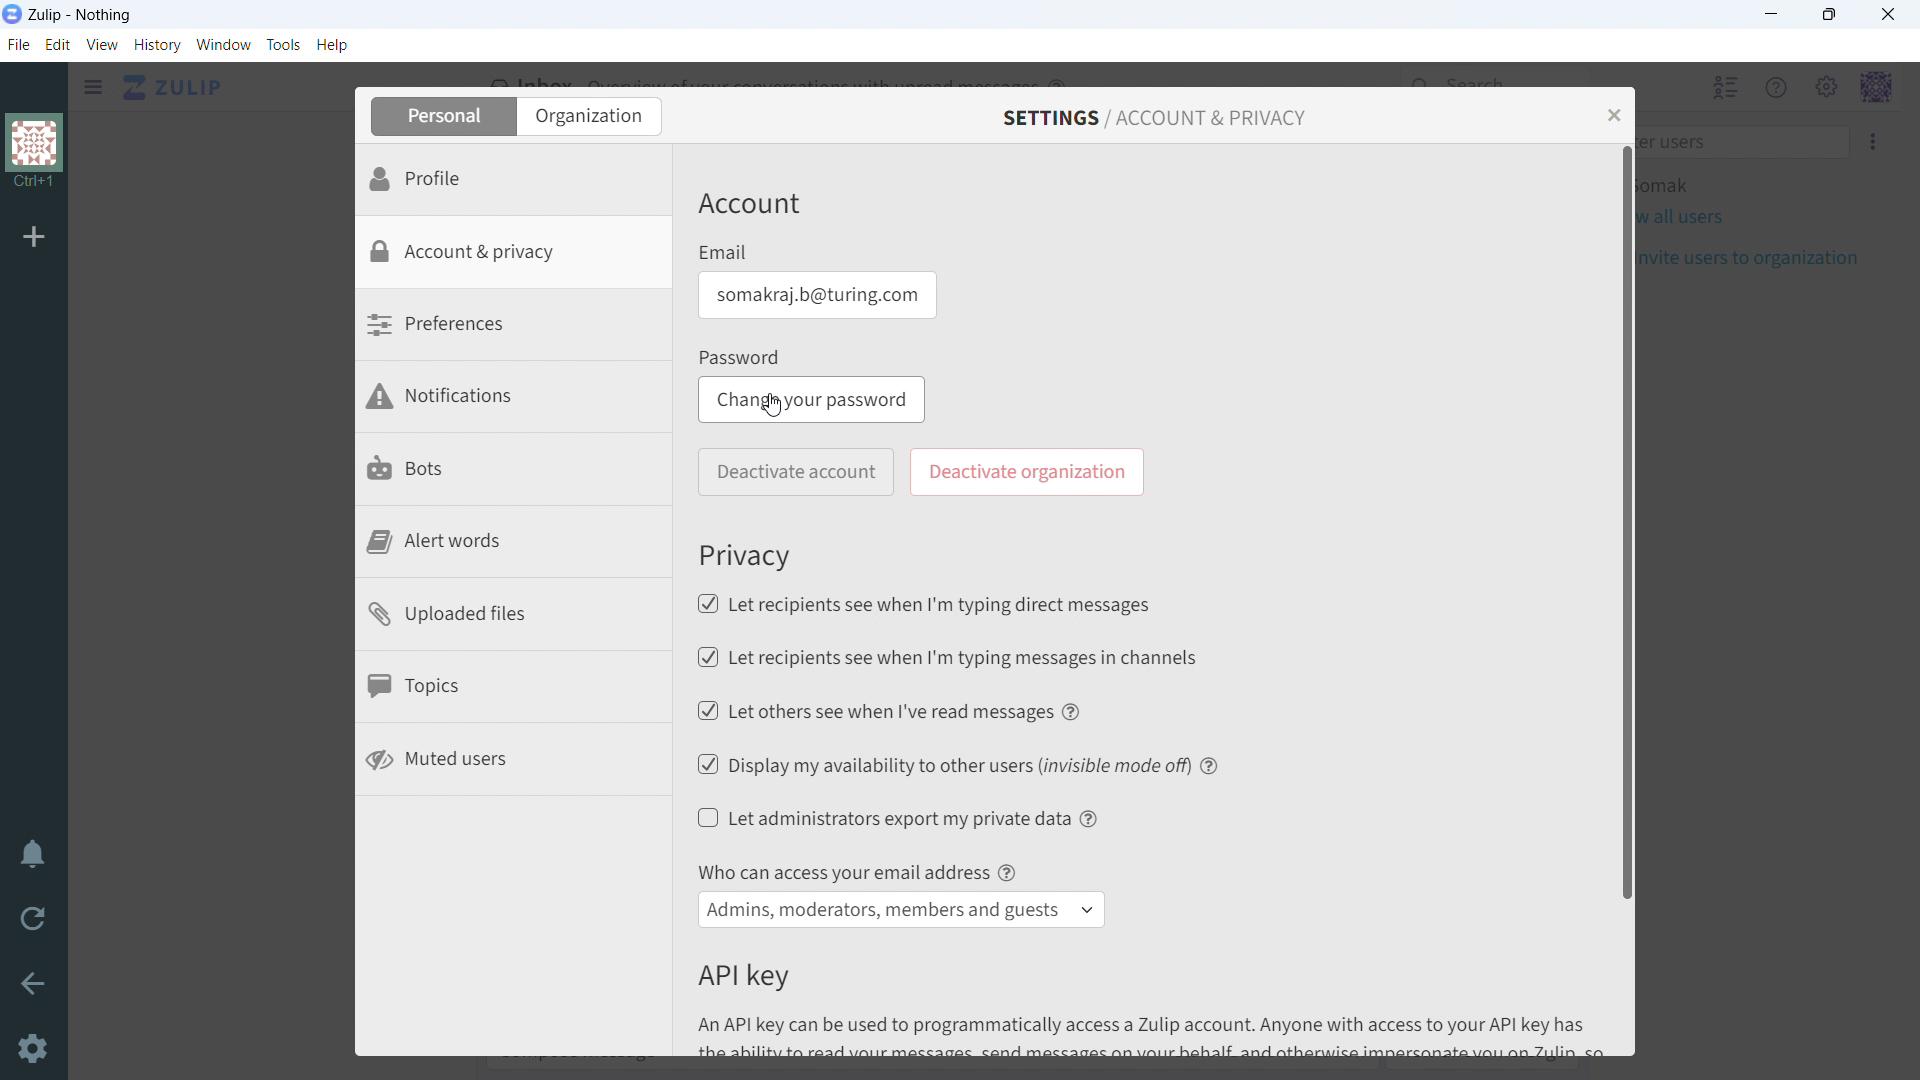 The height and width of the screenshot is (1080, 1920). I want to click on main menu, so click(1826, 88).